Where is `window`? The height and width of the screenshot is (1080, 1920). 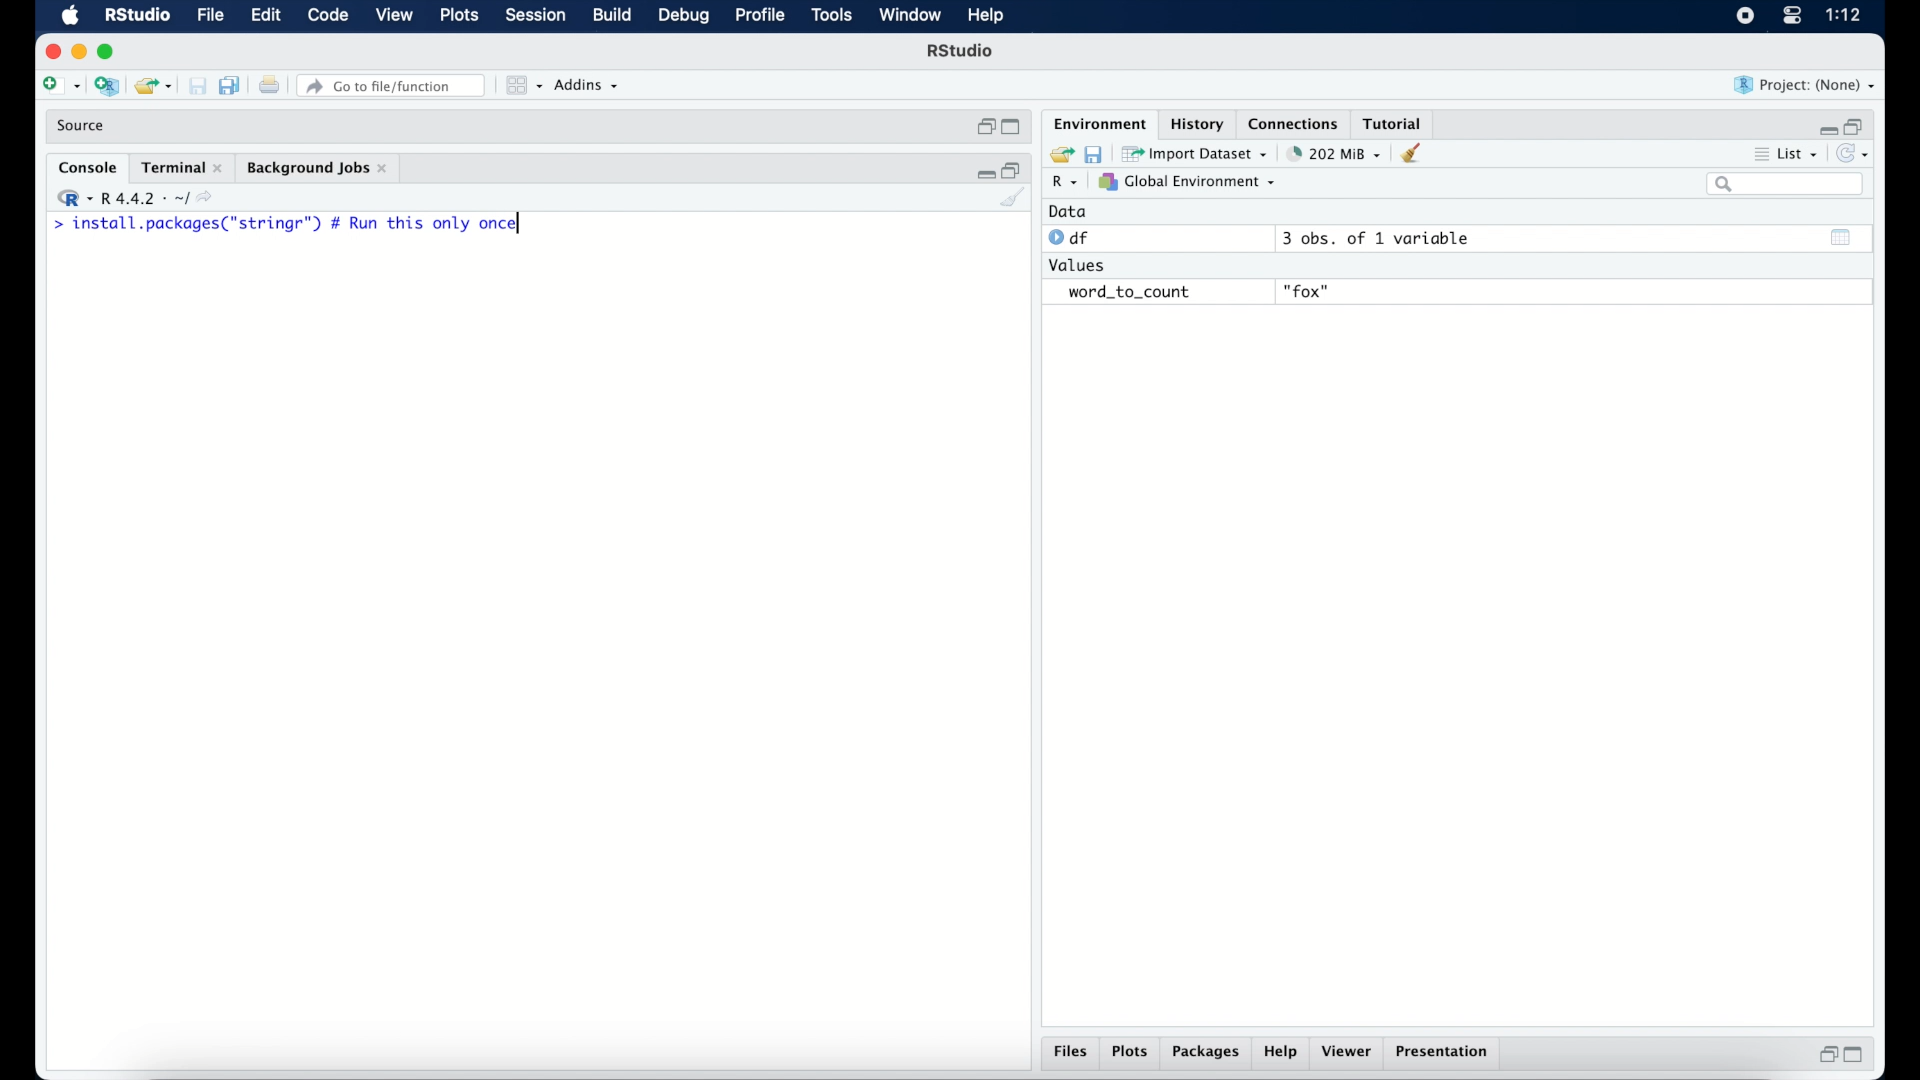 window is located at coordinates (910, 16).